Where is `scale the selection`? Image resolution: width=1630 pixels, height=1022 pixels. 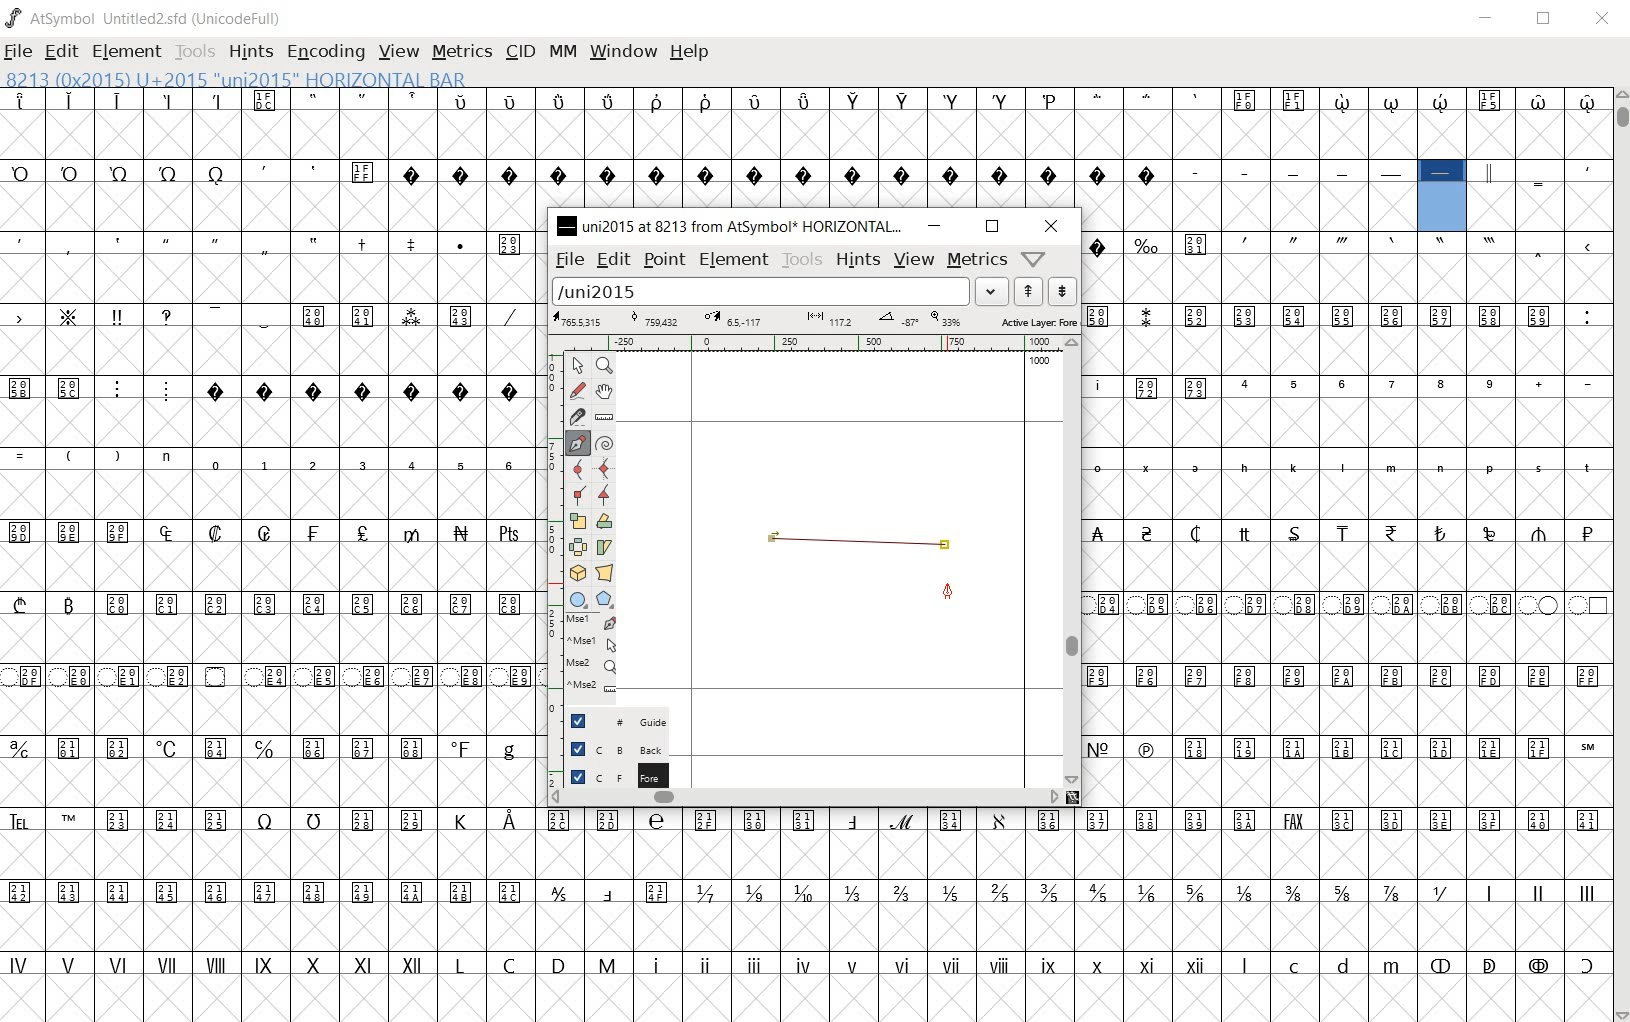 scale the selection is located at coordinates (577, 521).